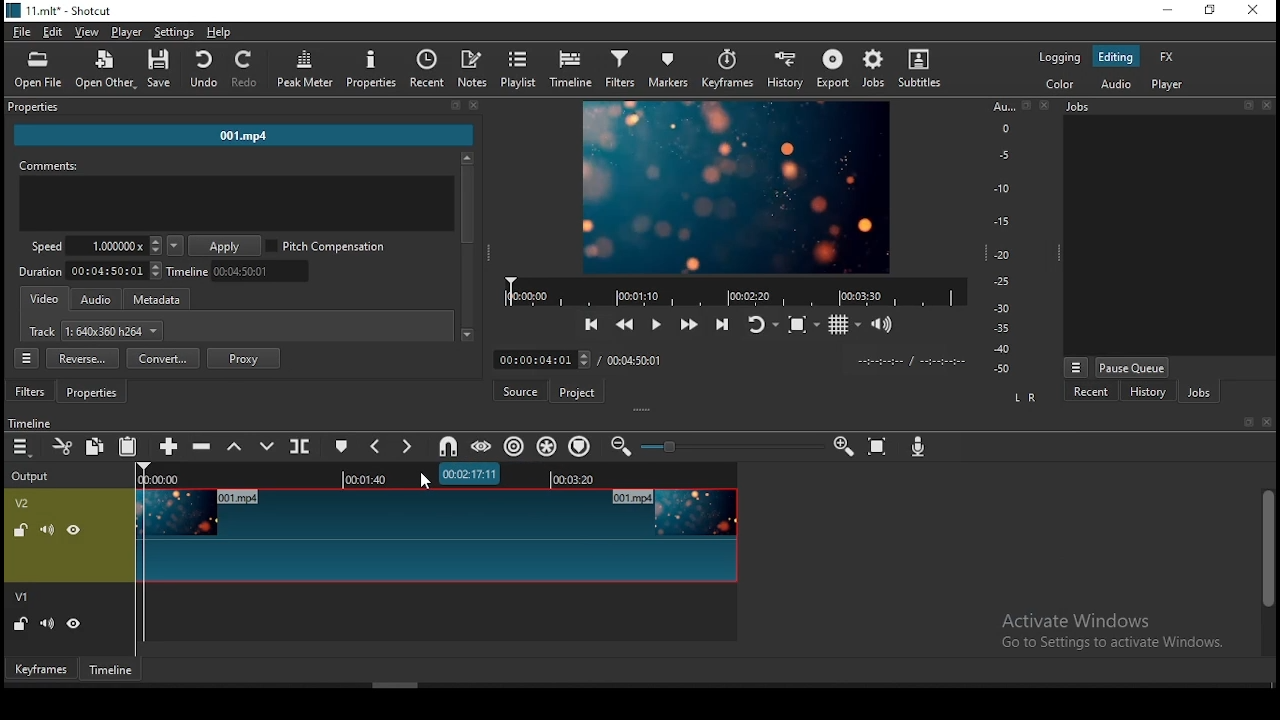  I want to click on minimize, so click(1166, 11).